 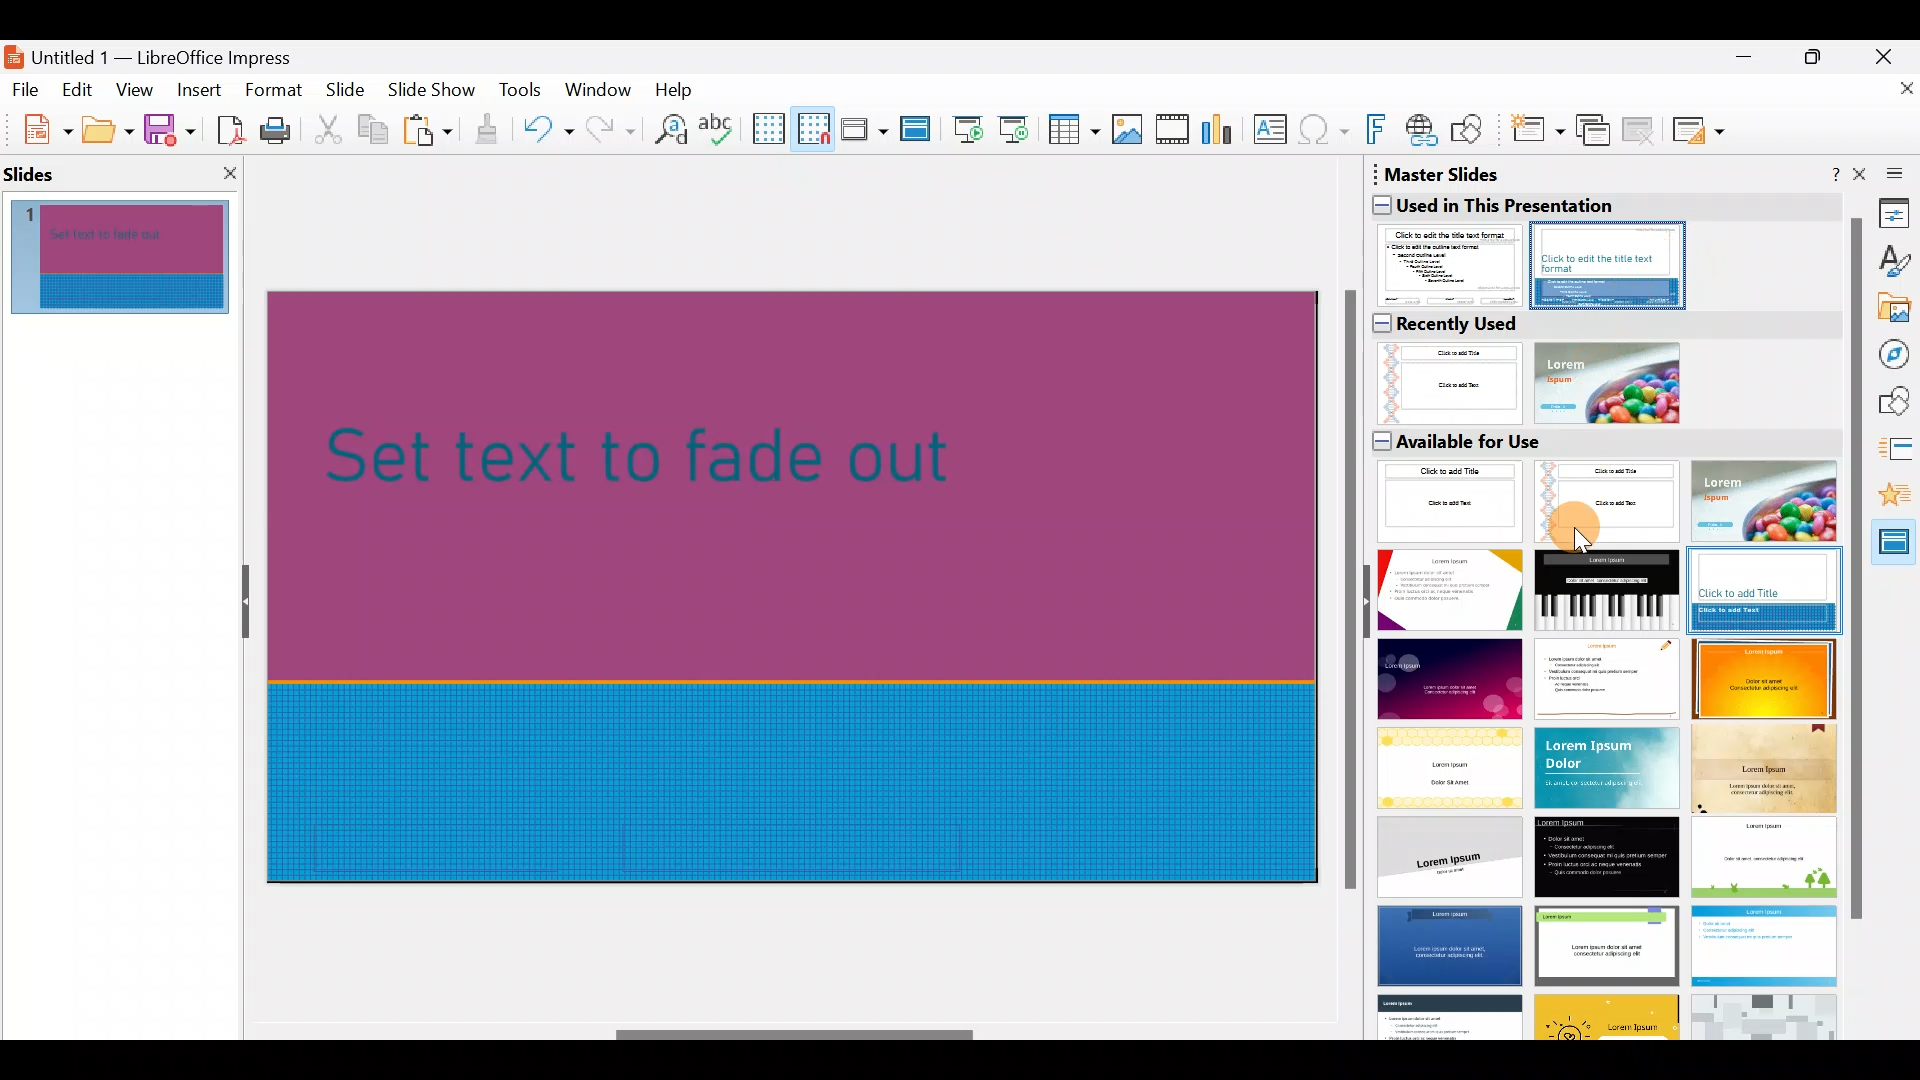 What do you see at coordinates (1274, 131) in the screenshot?
I see `Insert text box` at bounding box center [1274, 131].